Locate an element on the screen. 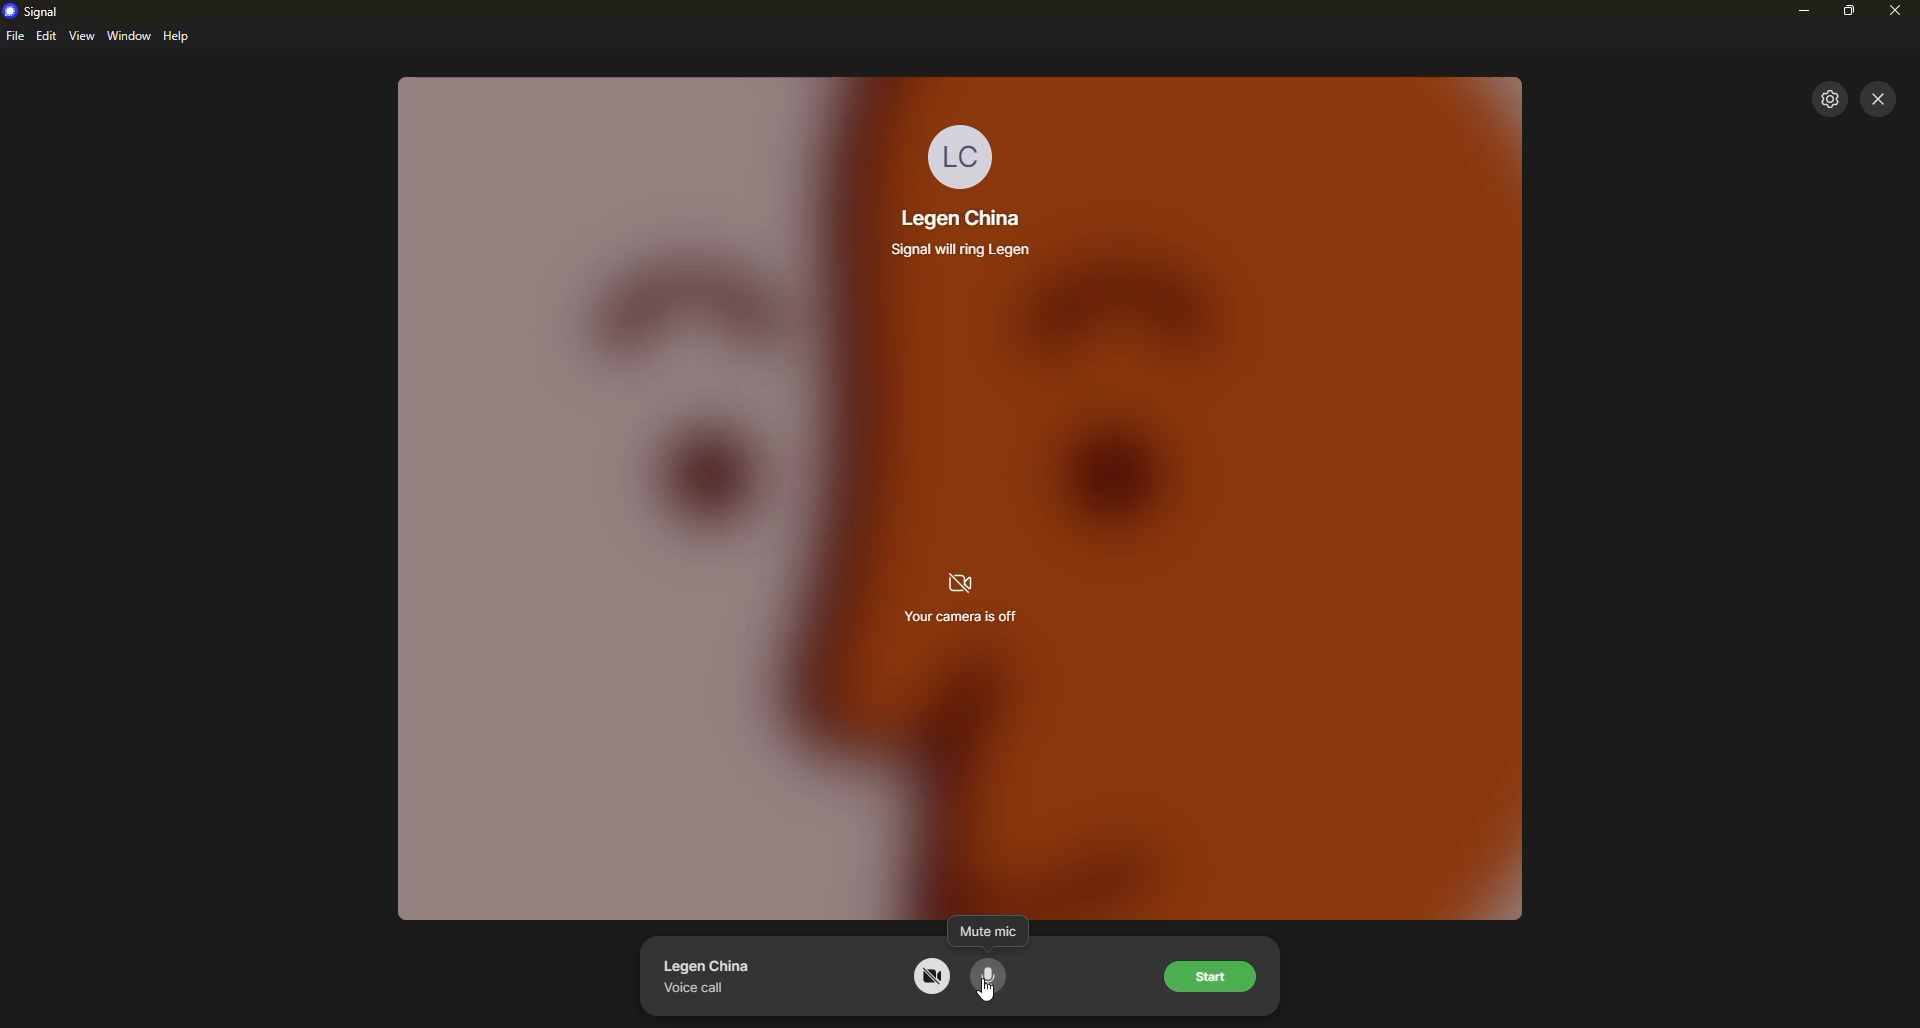  minimize is located at coordinates (1806, 12).